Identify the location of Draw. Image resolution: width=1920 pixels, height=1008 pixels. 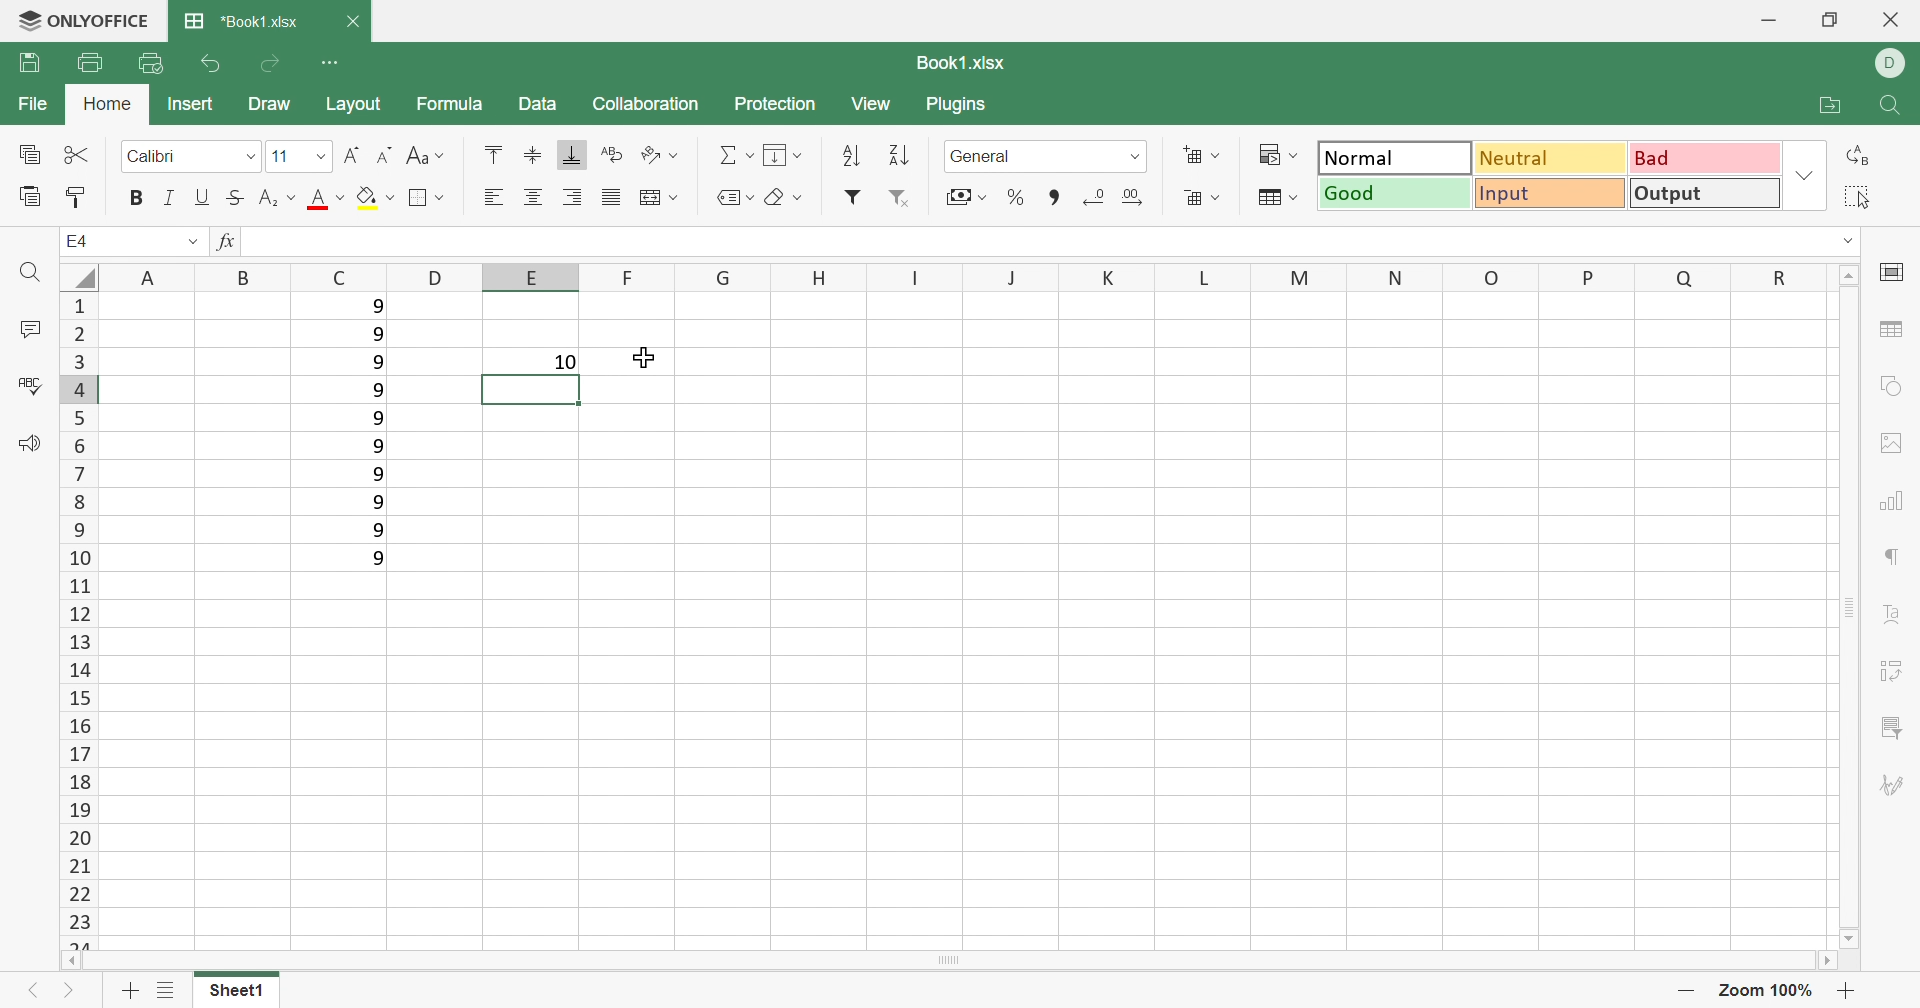
(271, 105).